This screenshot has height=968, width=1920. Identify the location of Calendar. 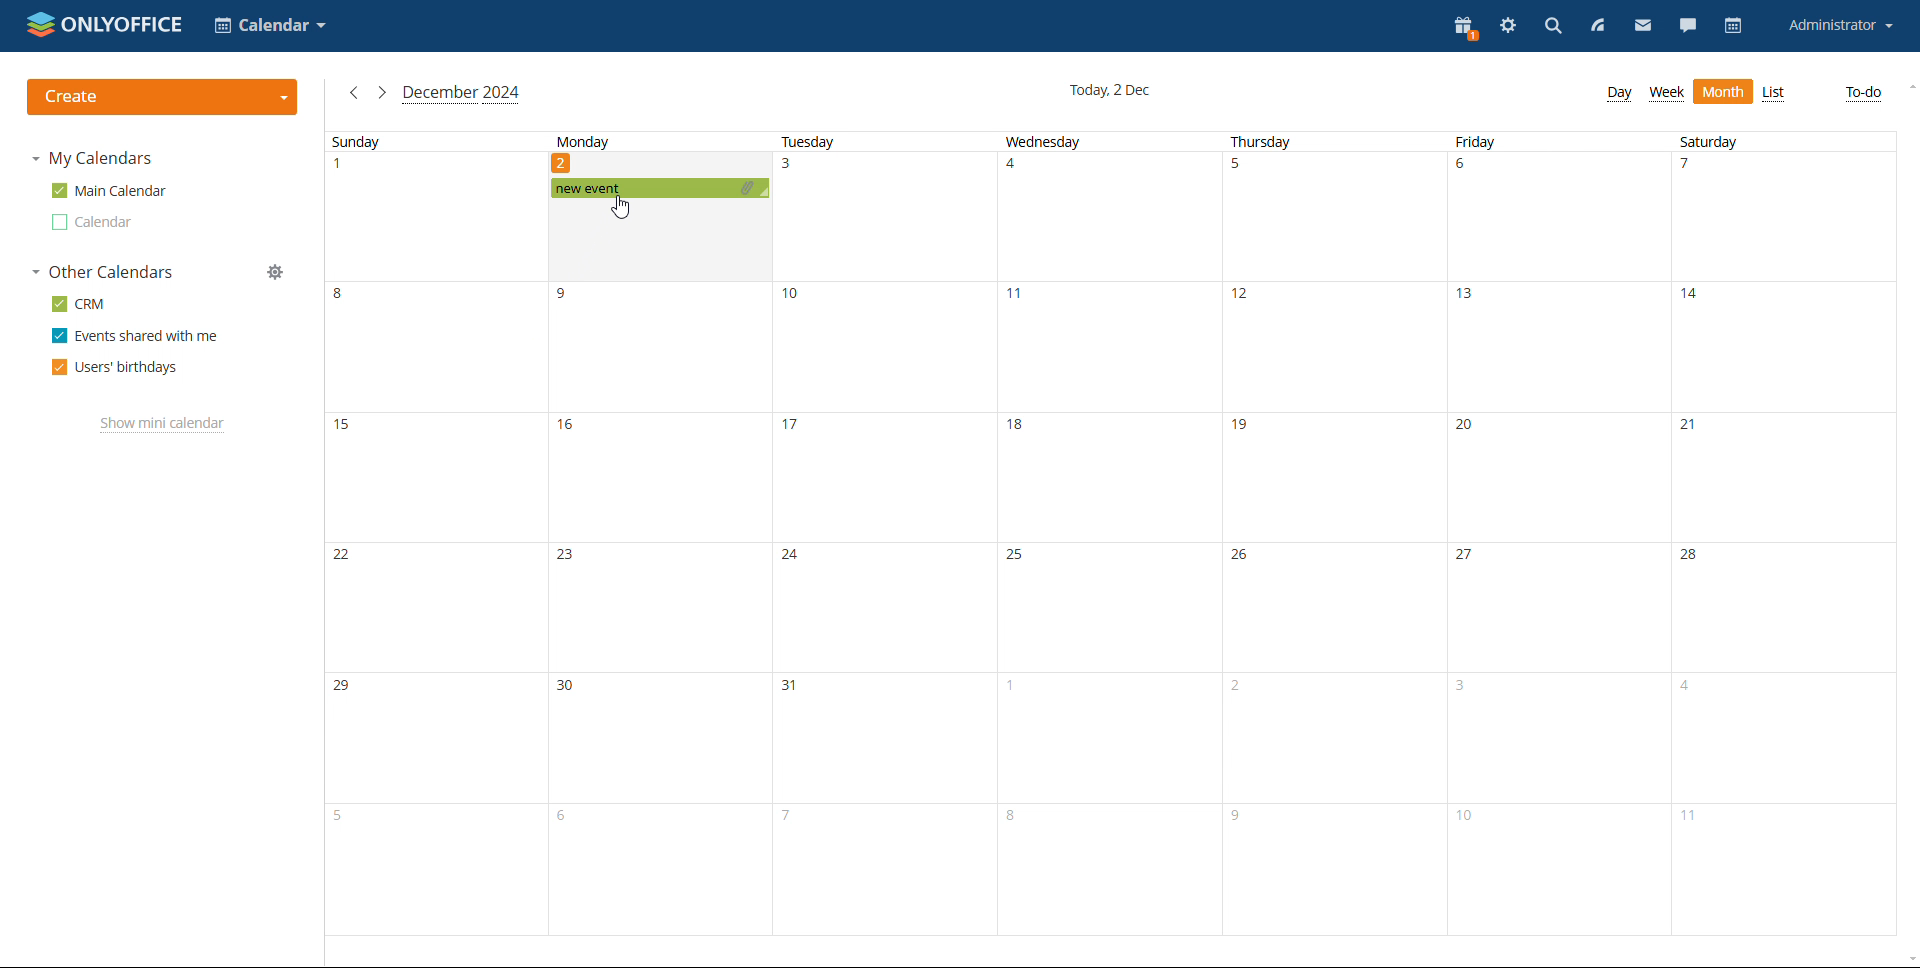
(271, 27).